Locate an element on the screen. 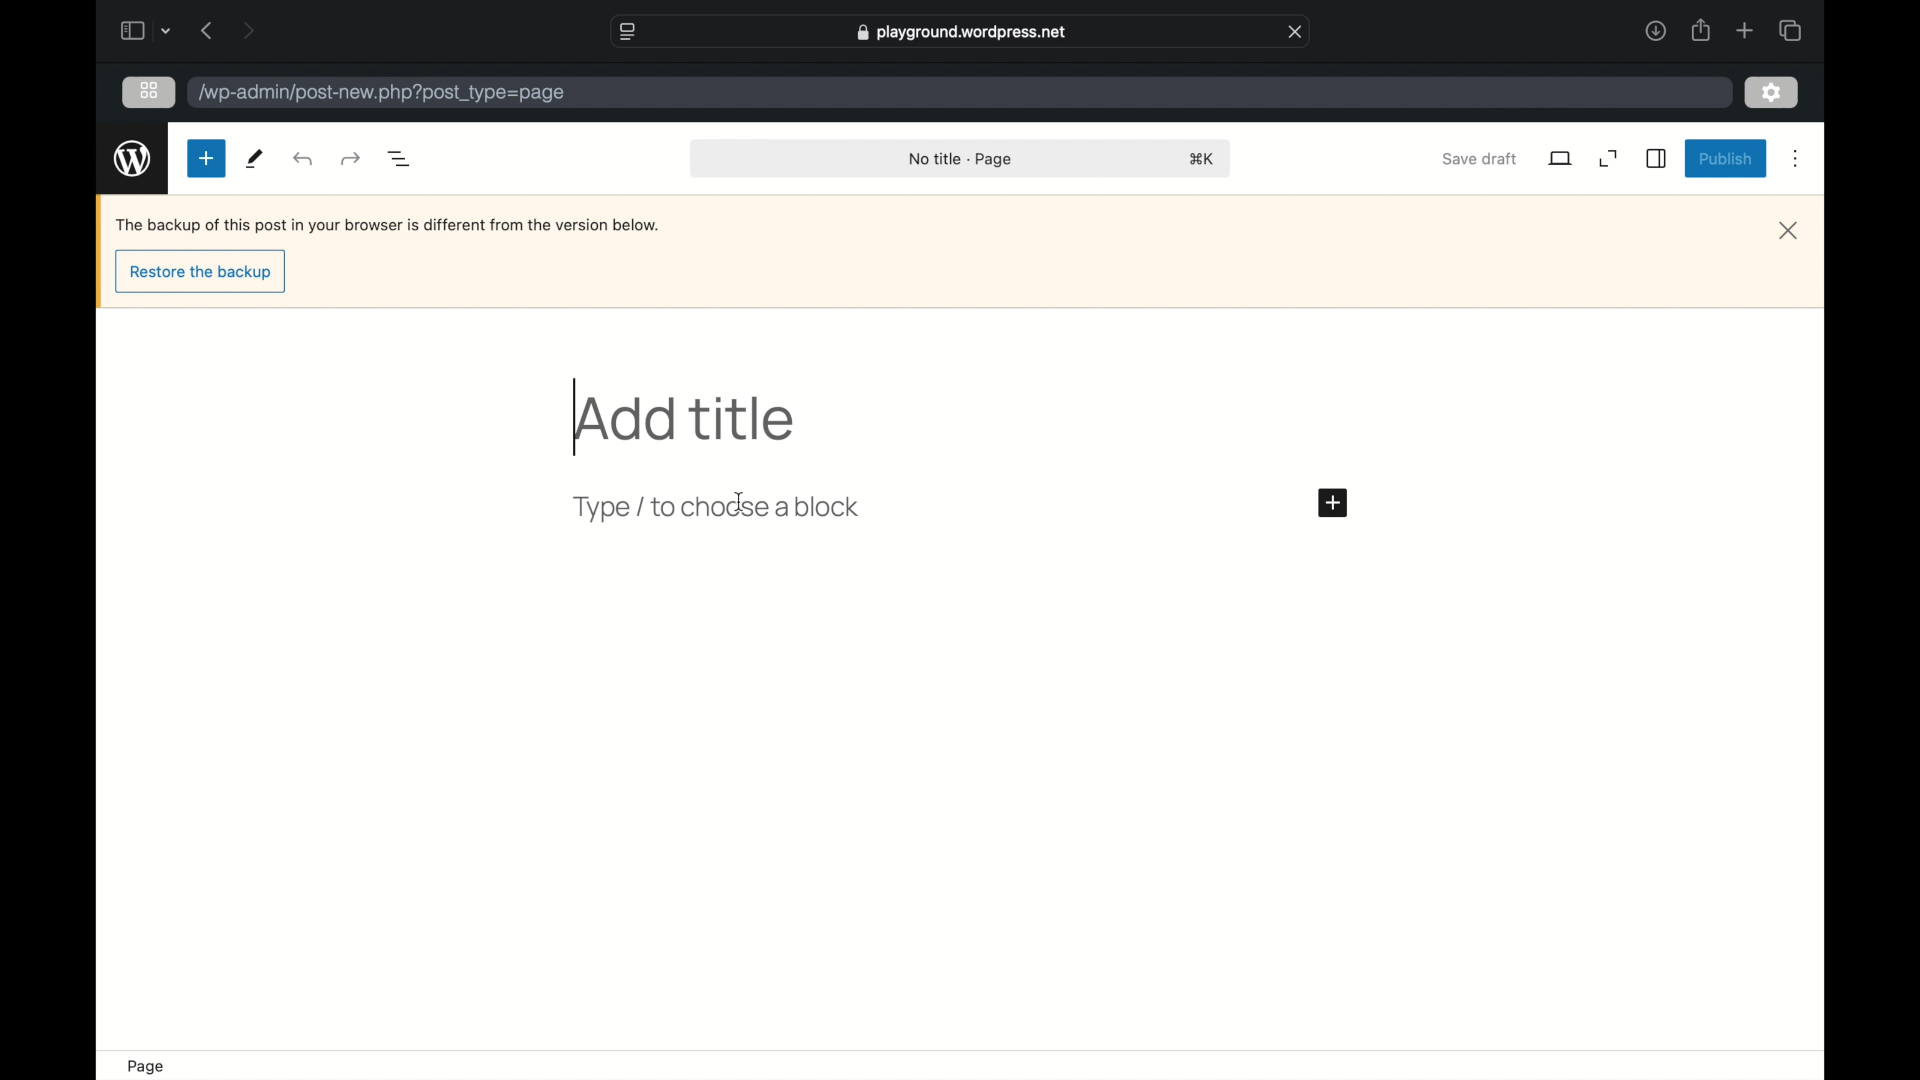  wordpress is located at coordinates (132, 158).